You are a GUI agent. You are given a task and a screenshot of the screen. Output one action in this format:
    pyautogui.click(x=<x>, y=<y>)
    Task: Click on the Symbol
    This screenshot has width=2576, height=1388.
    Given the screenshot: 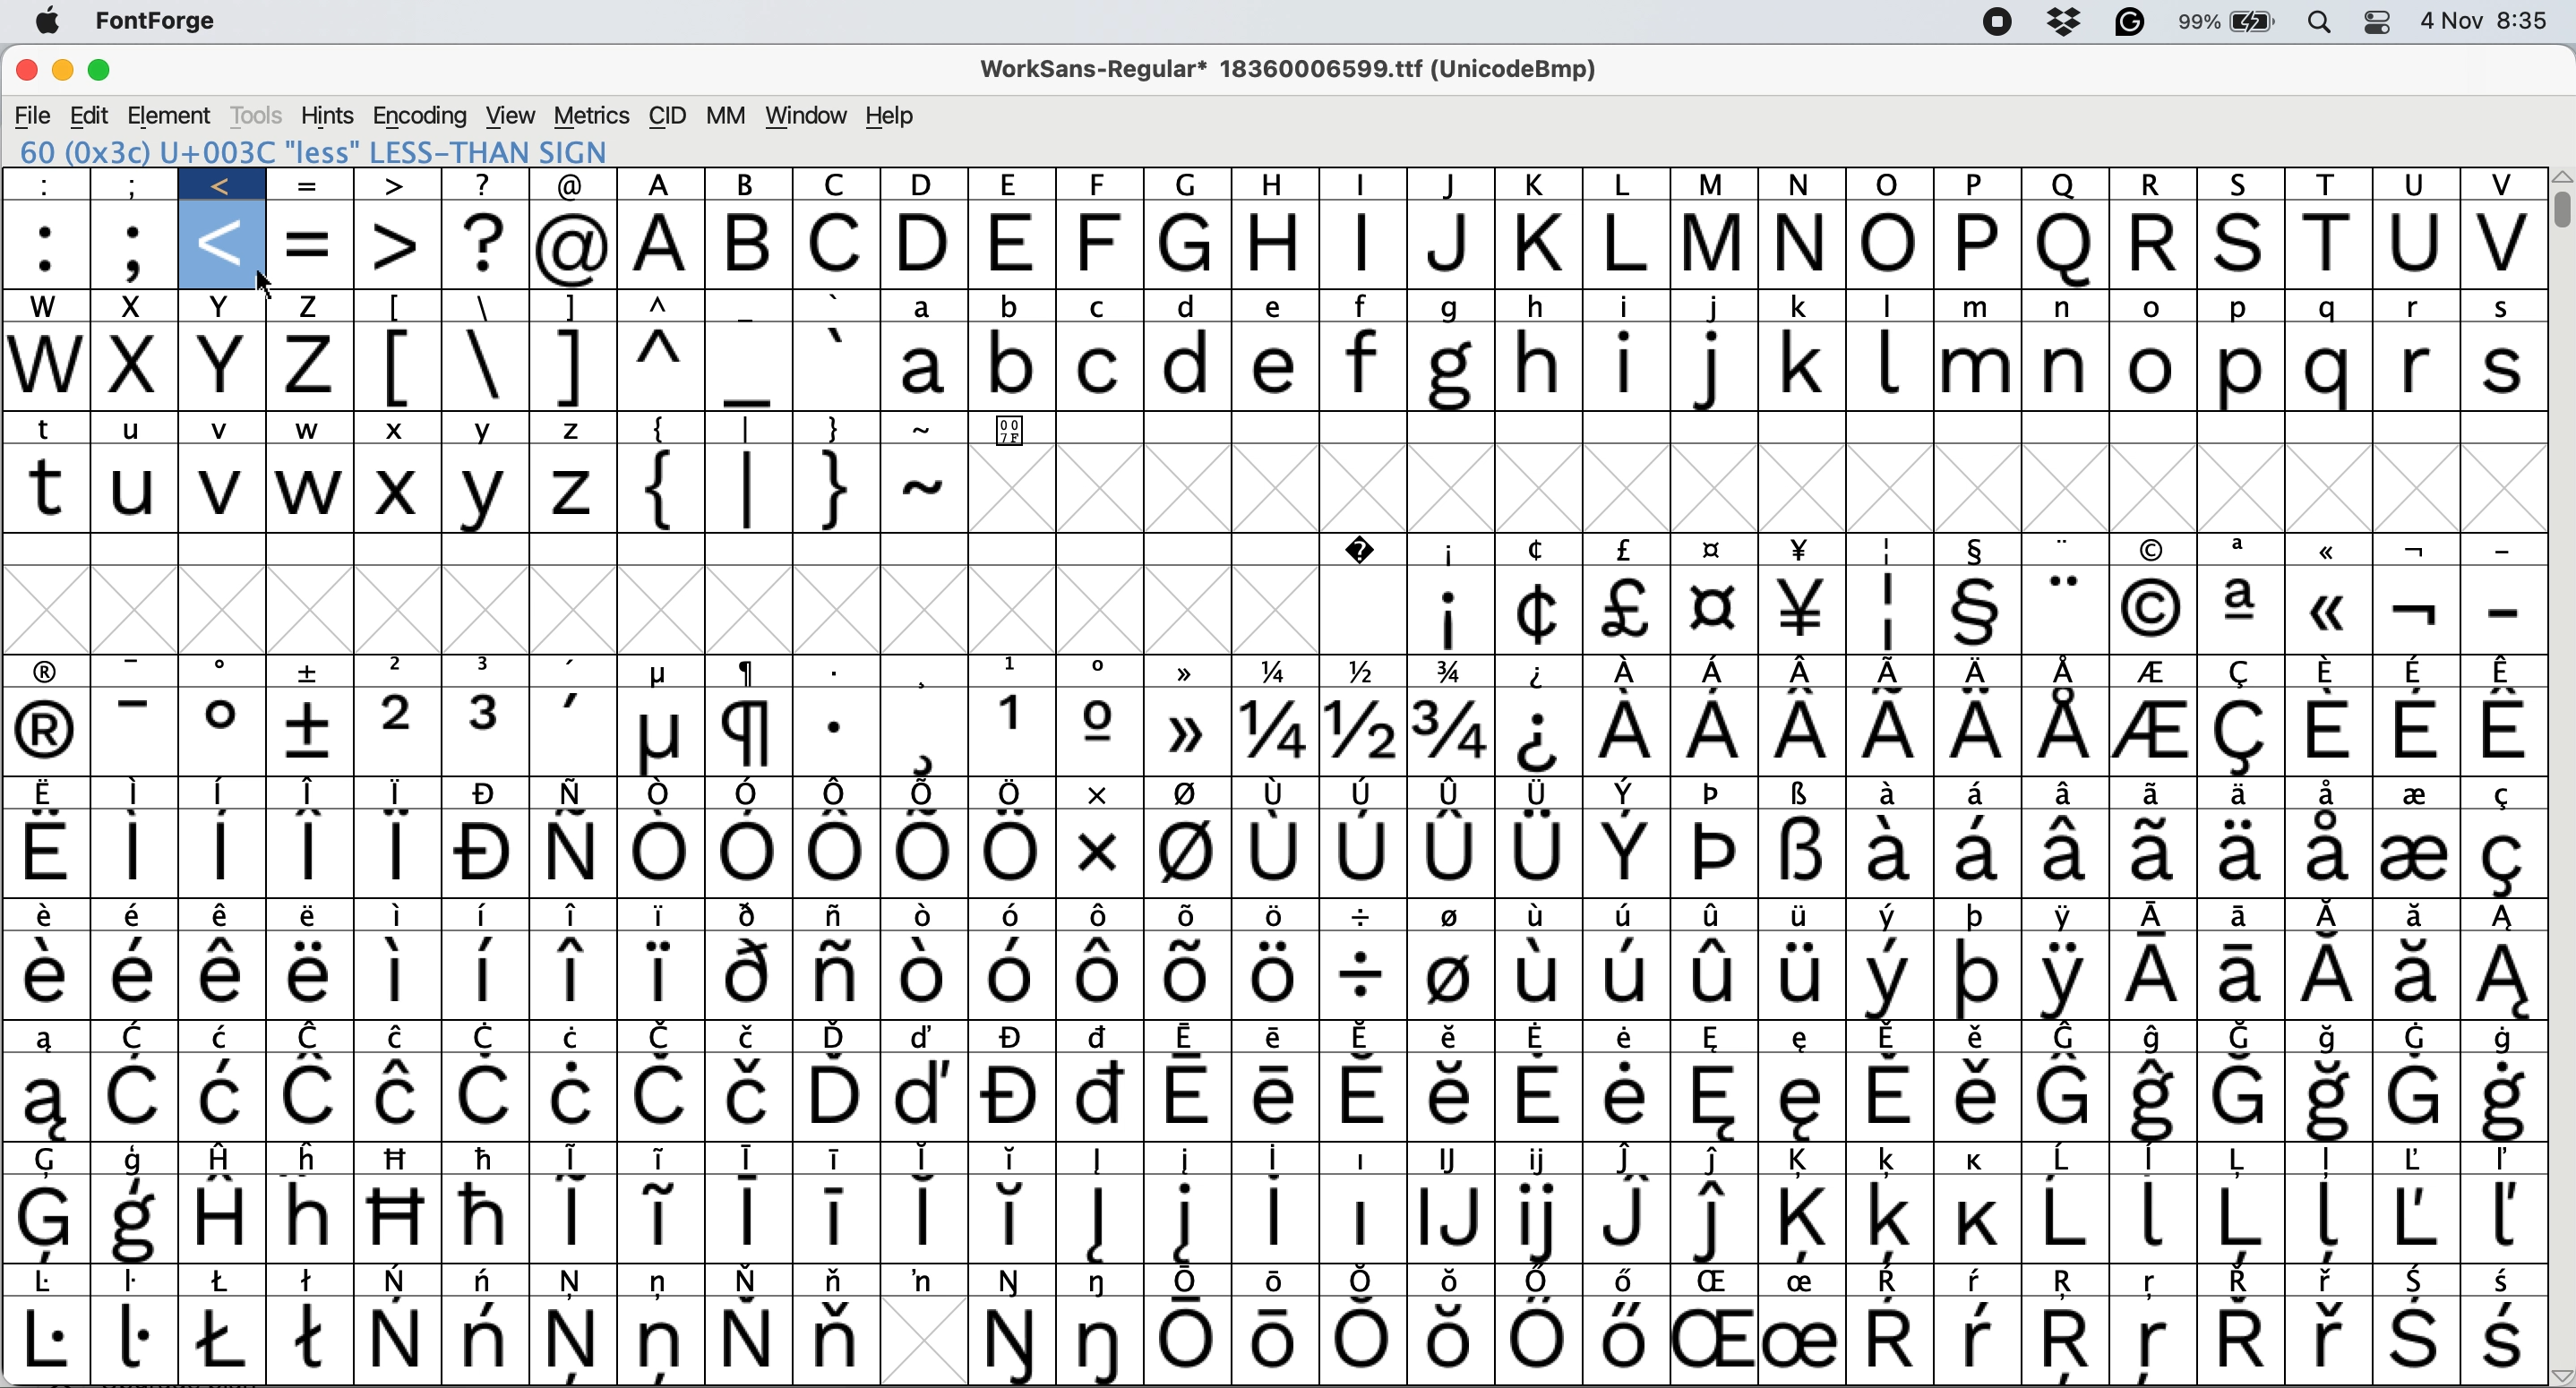 What is the action you would take?
    pyautogui.click(x=1100, y=976)
    